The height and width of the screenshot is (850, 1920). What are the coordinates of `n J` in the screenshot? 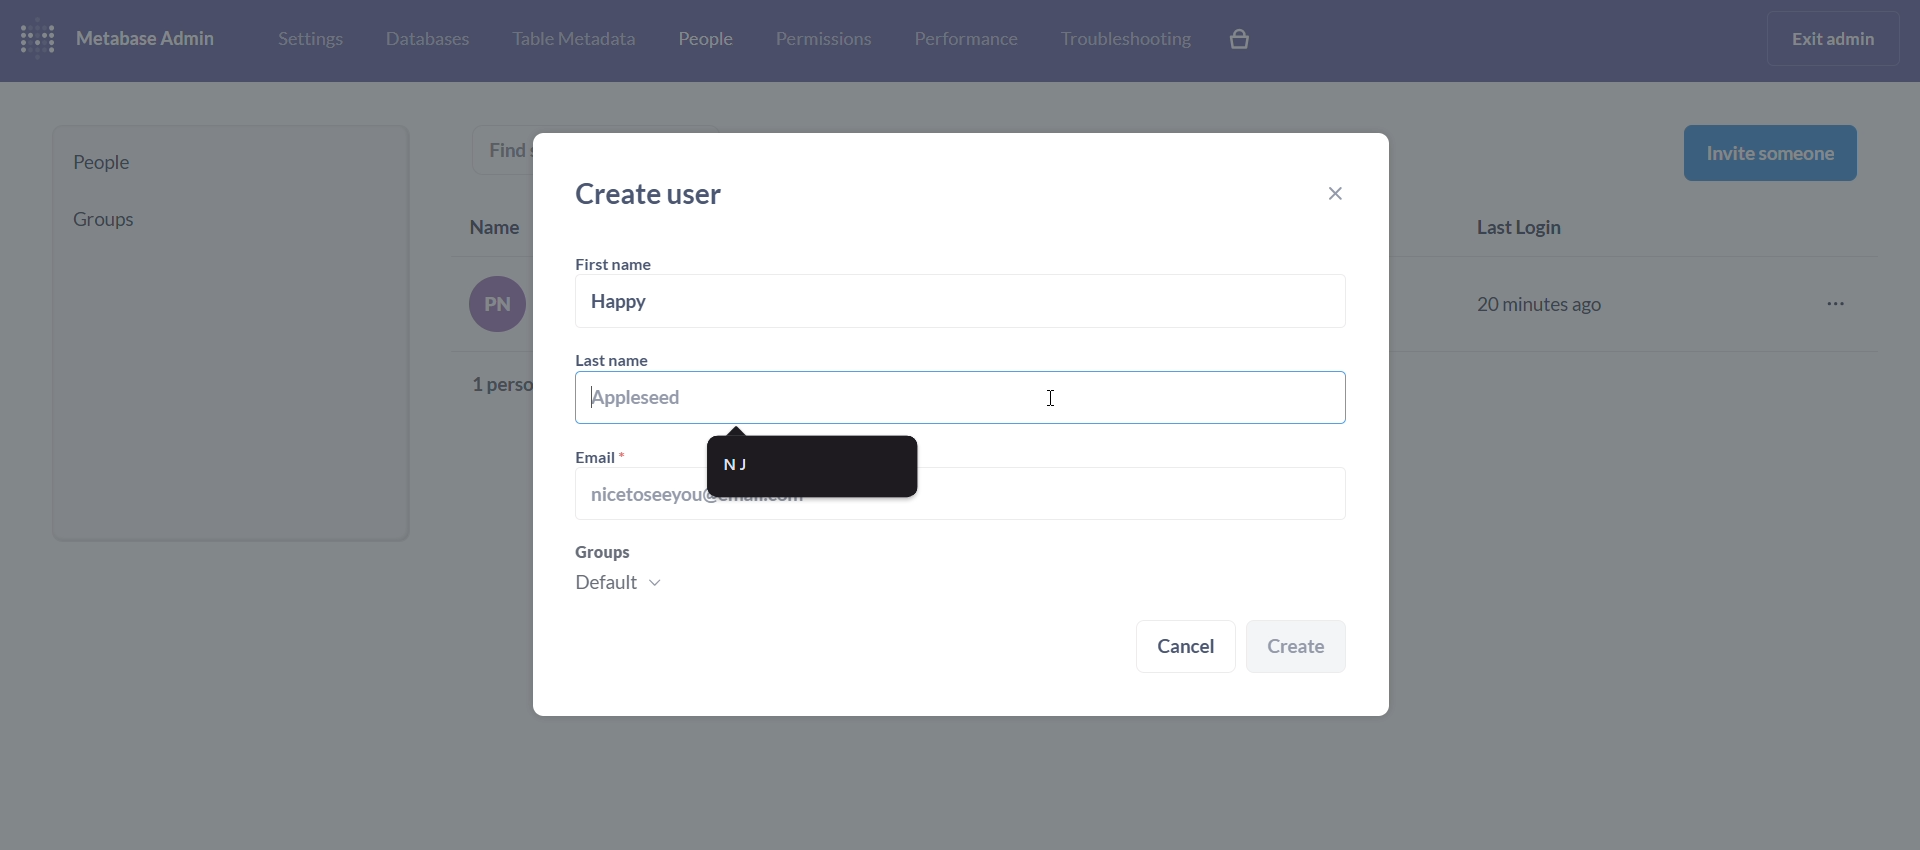 It's located at (813, 466).